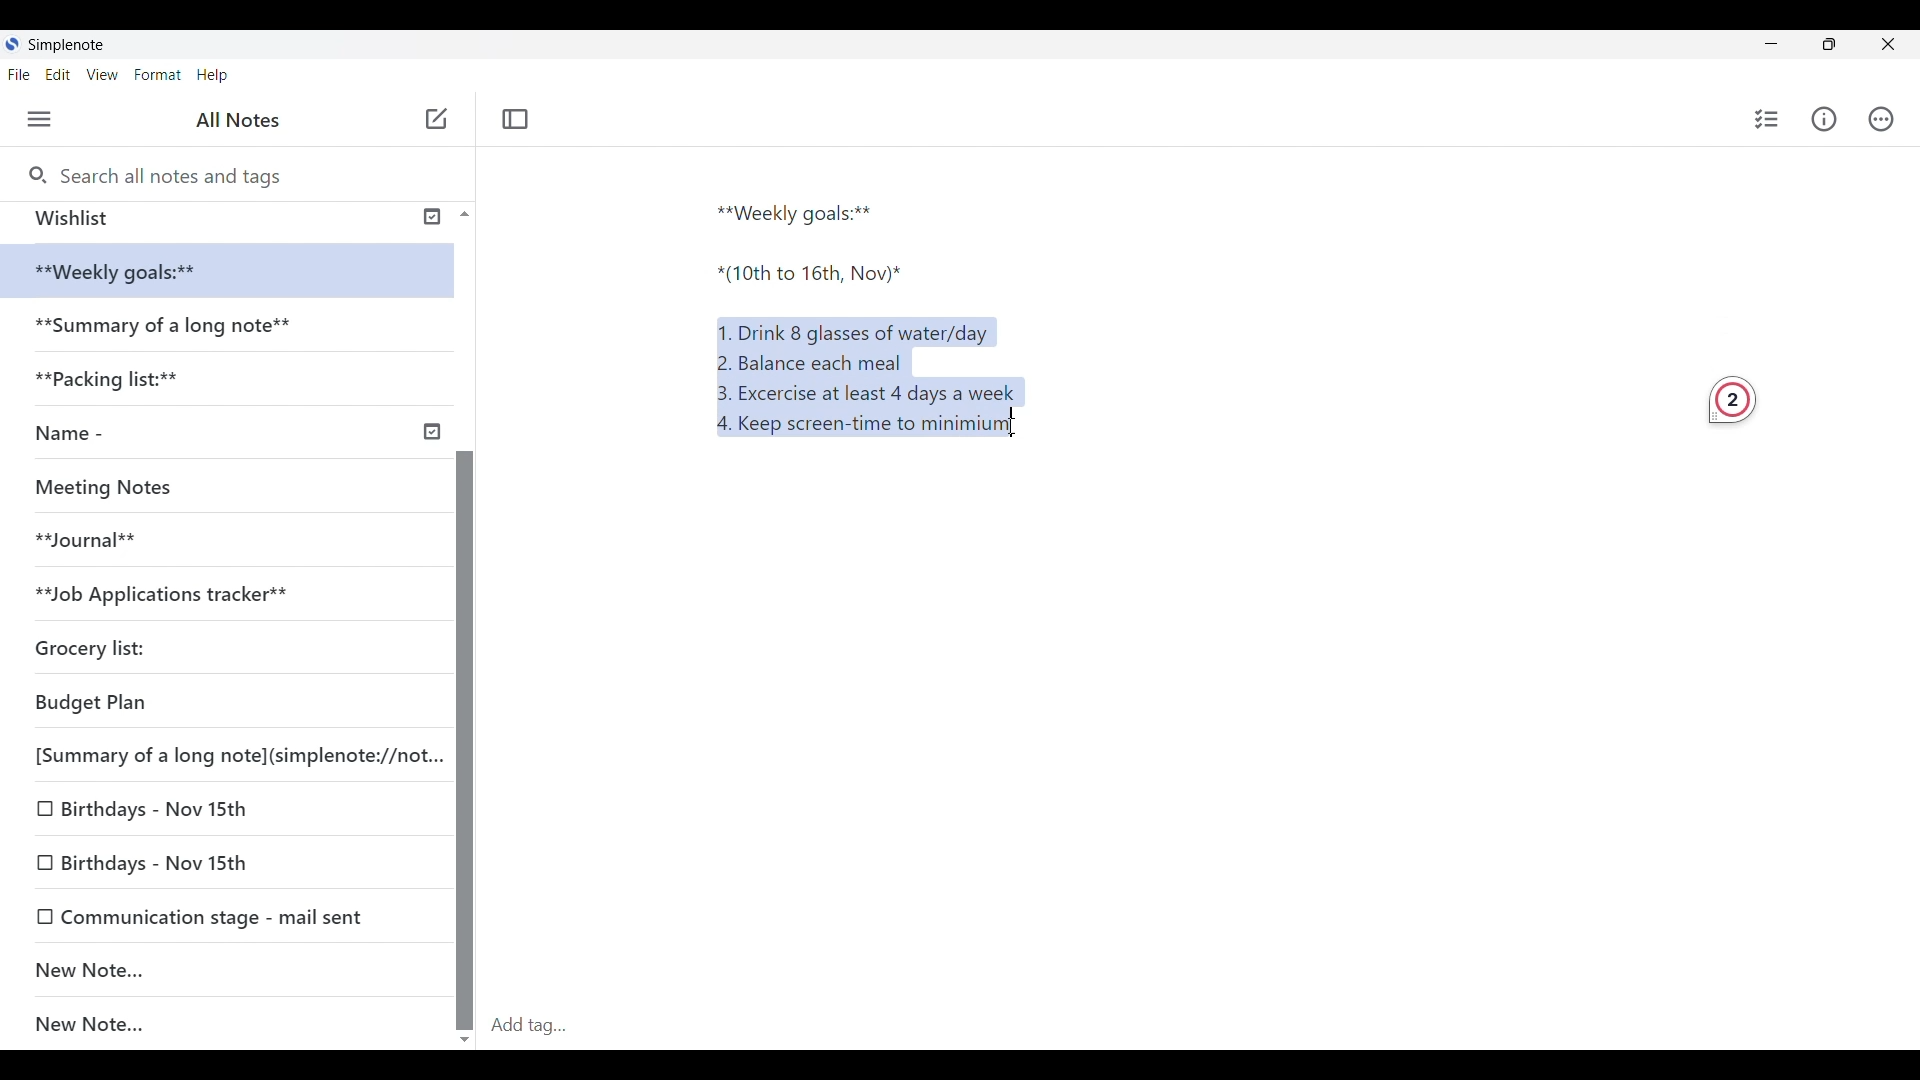 The image size is (1920, 1080). I want to click on Text cursor, so click(1033, 429).